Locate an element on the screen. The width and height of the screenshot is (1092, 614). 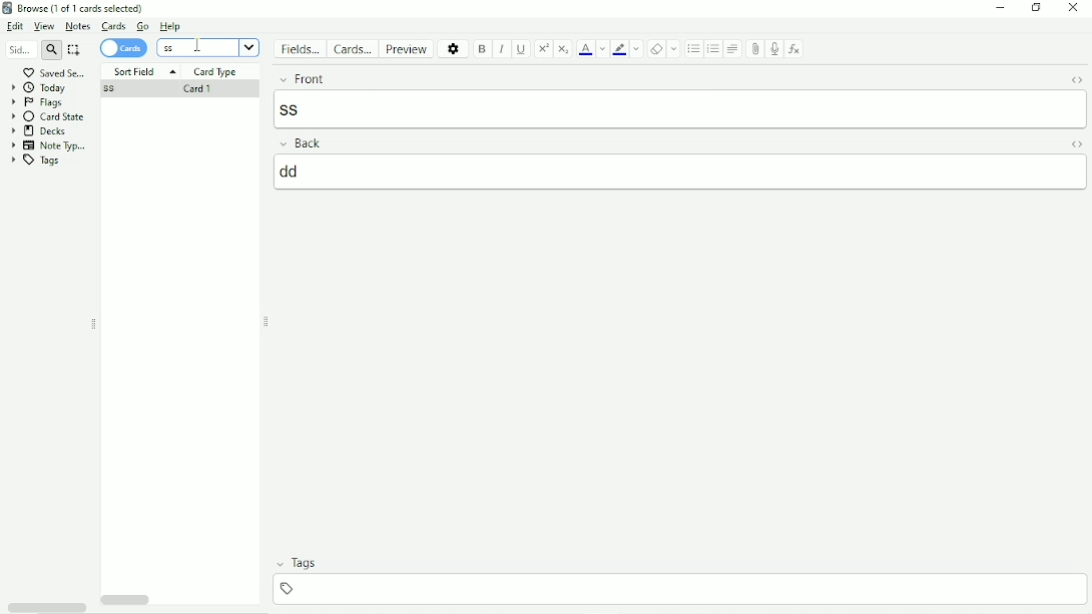
Superscript is located at coordinates (544, 48).